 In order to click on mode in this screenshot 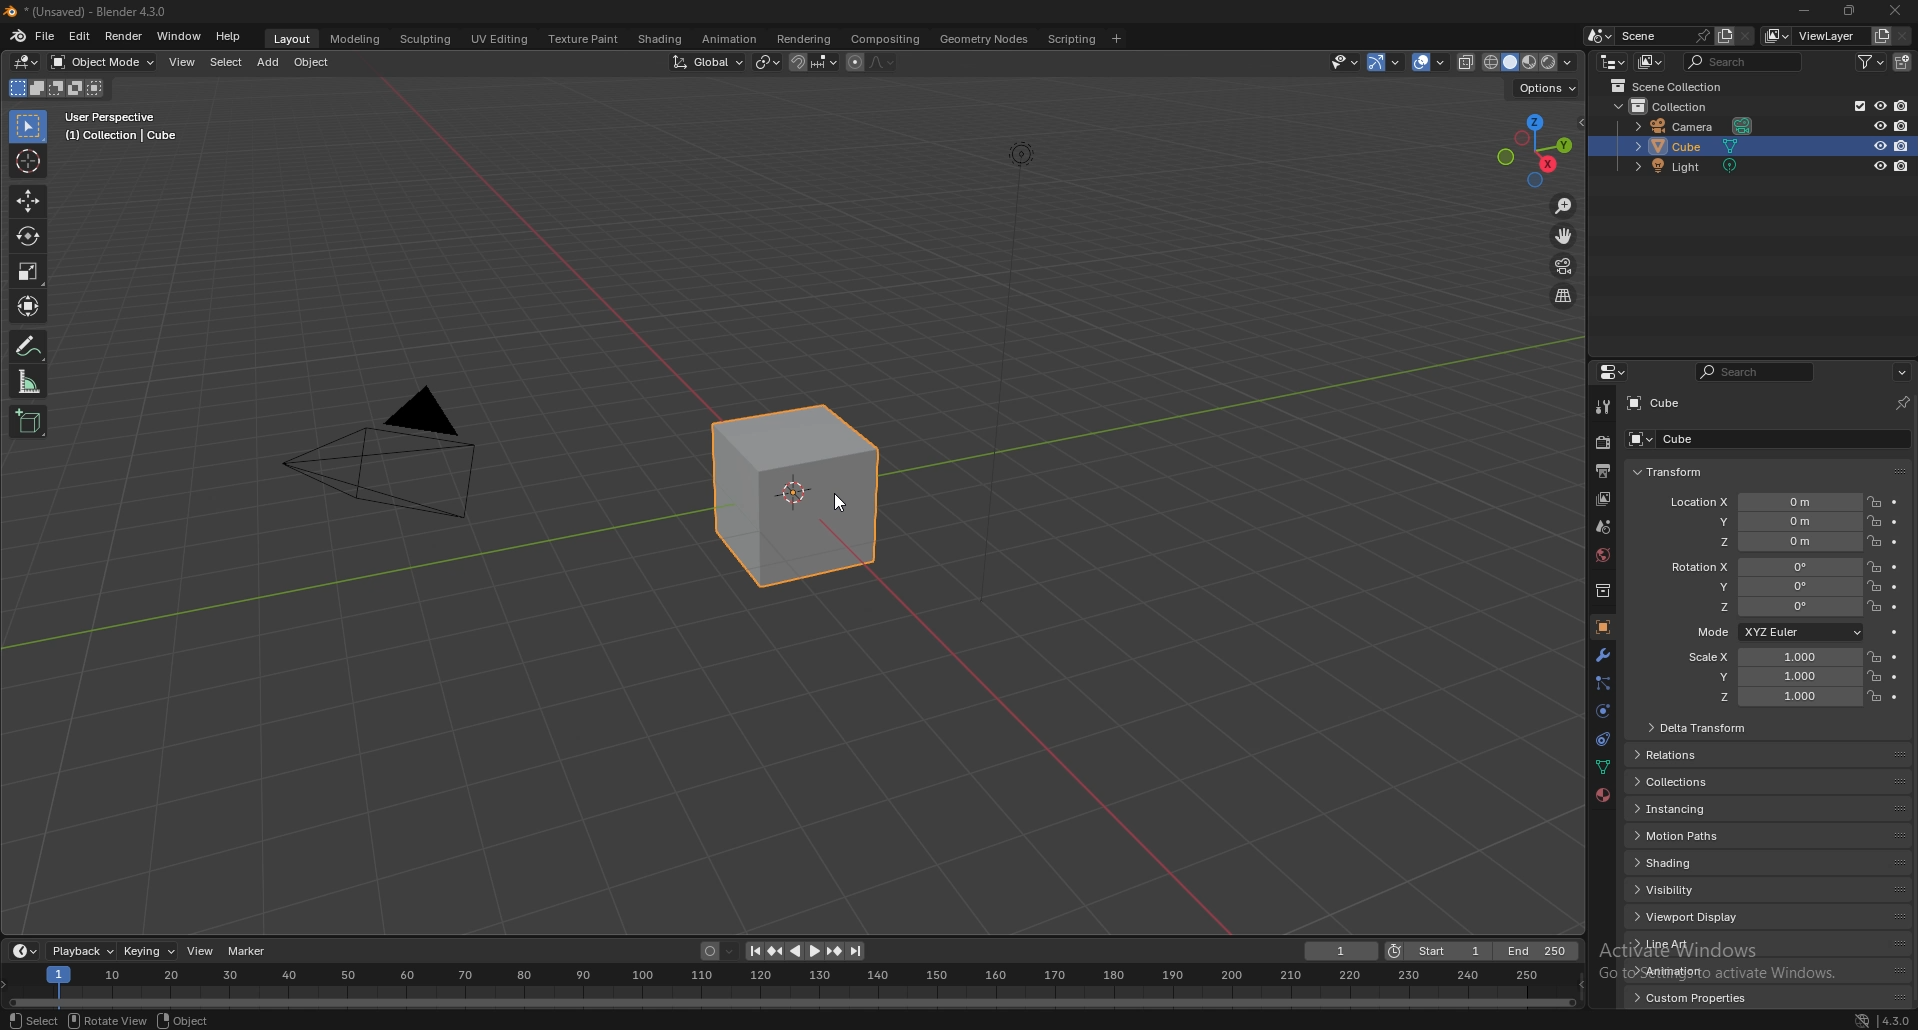, I will do `click(1777, 632)`.